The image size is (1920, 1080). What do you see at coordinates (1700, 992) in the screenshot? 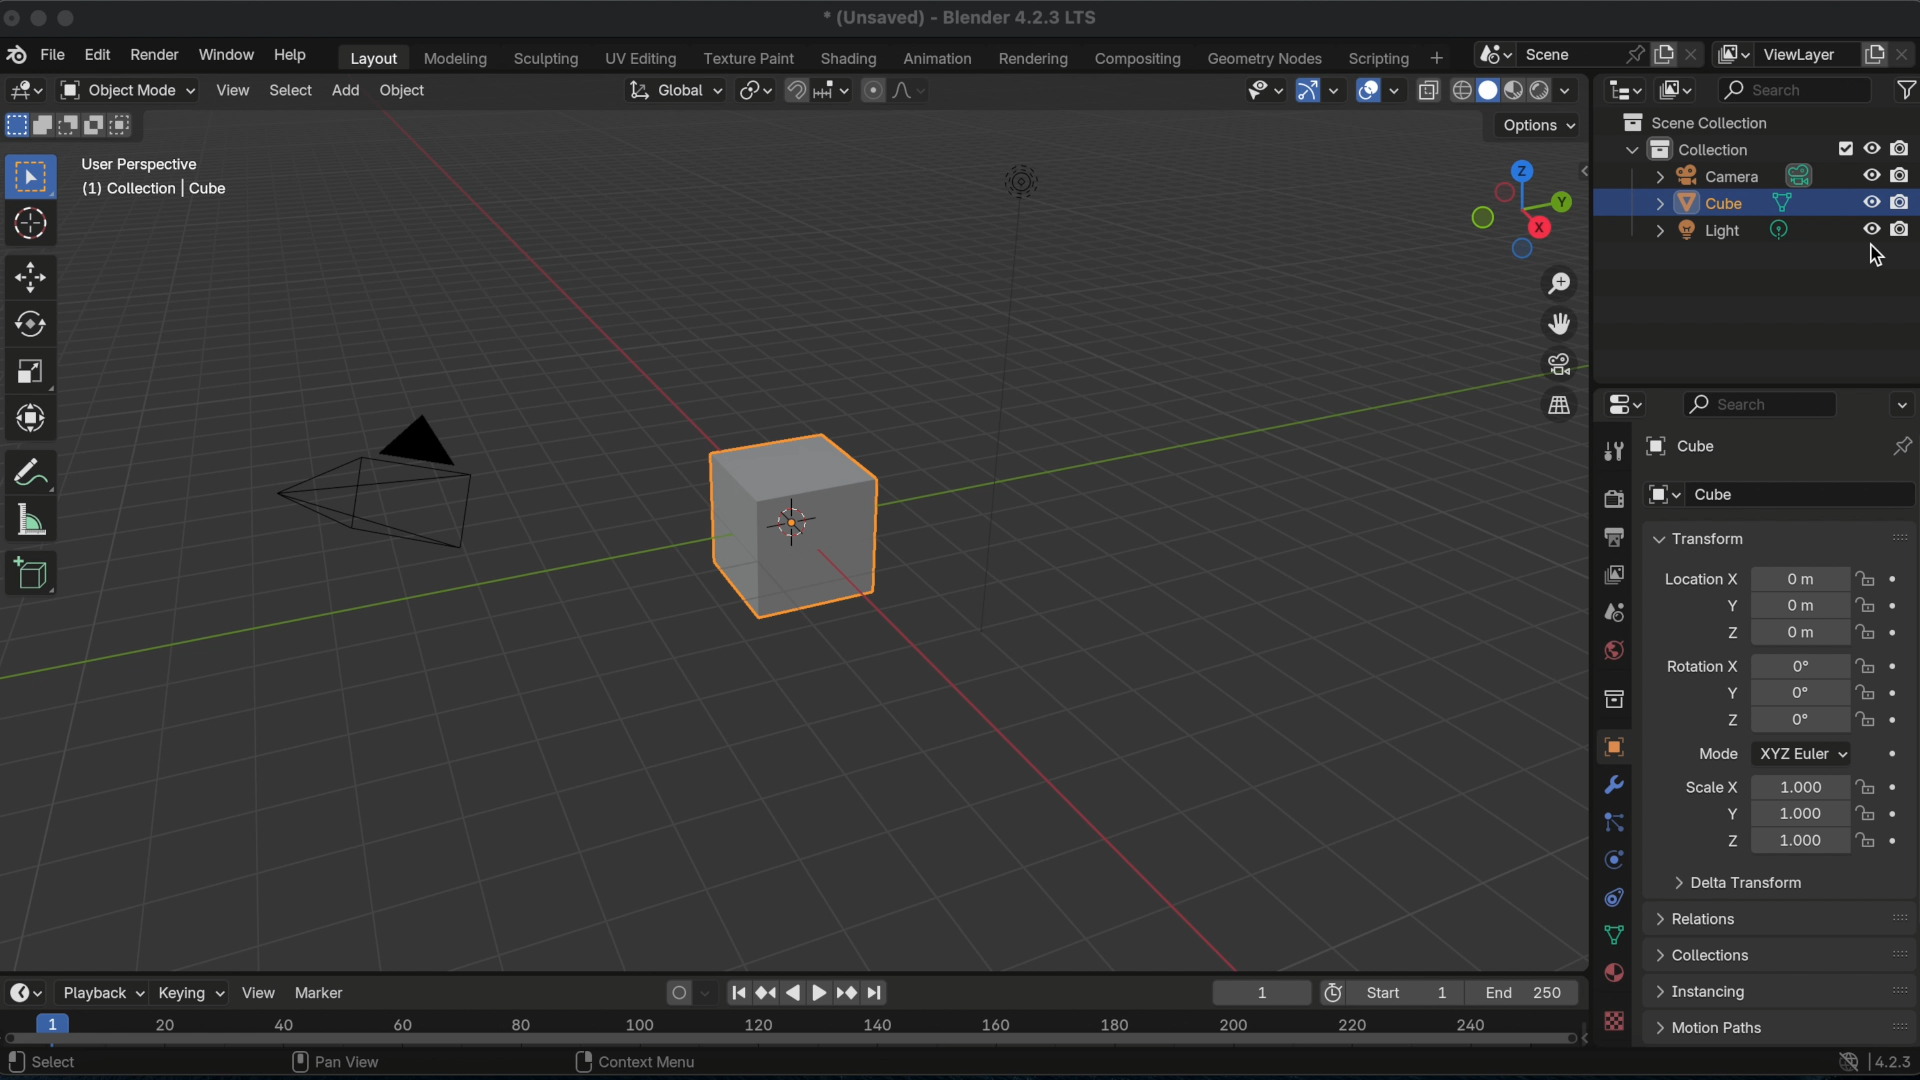
I see `instancing` at bounding box center [1700, 992].